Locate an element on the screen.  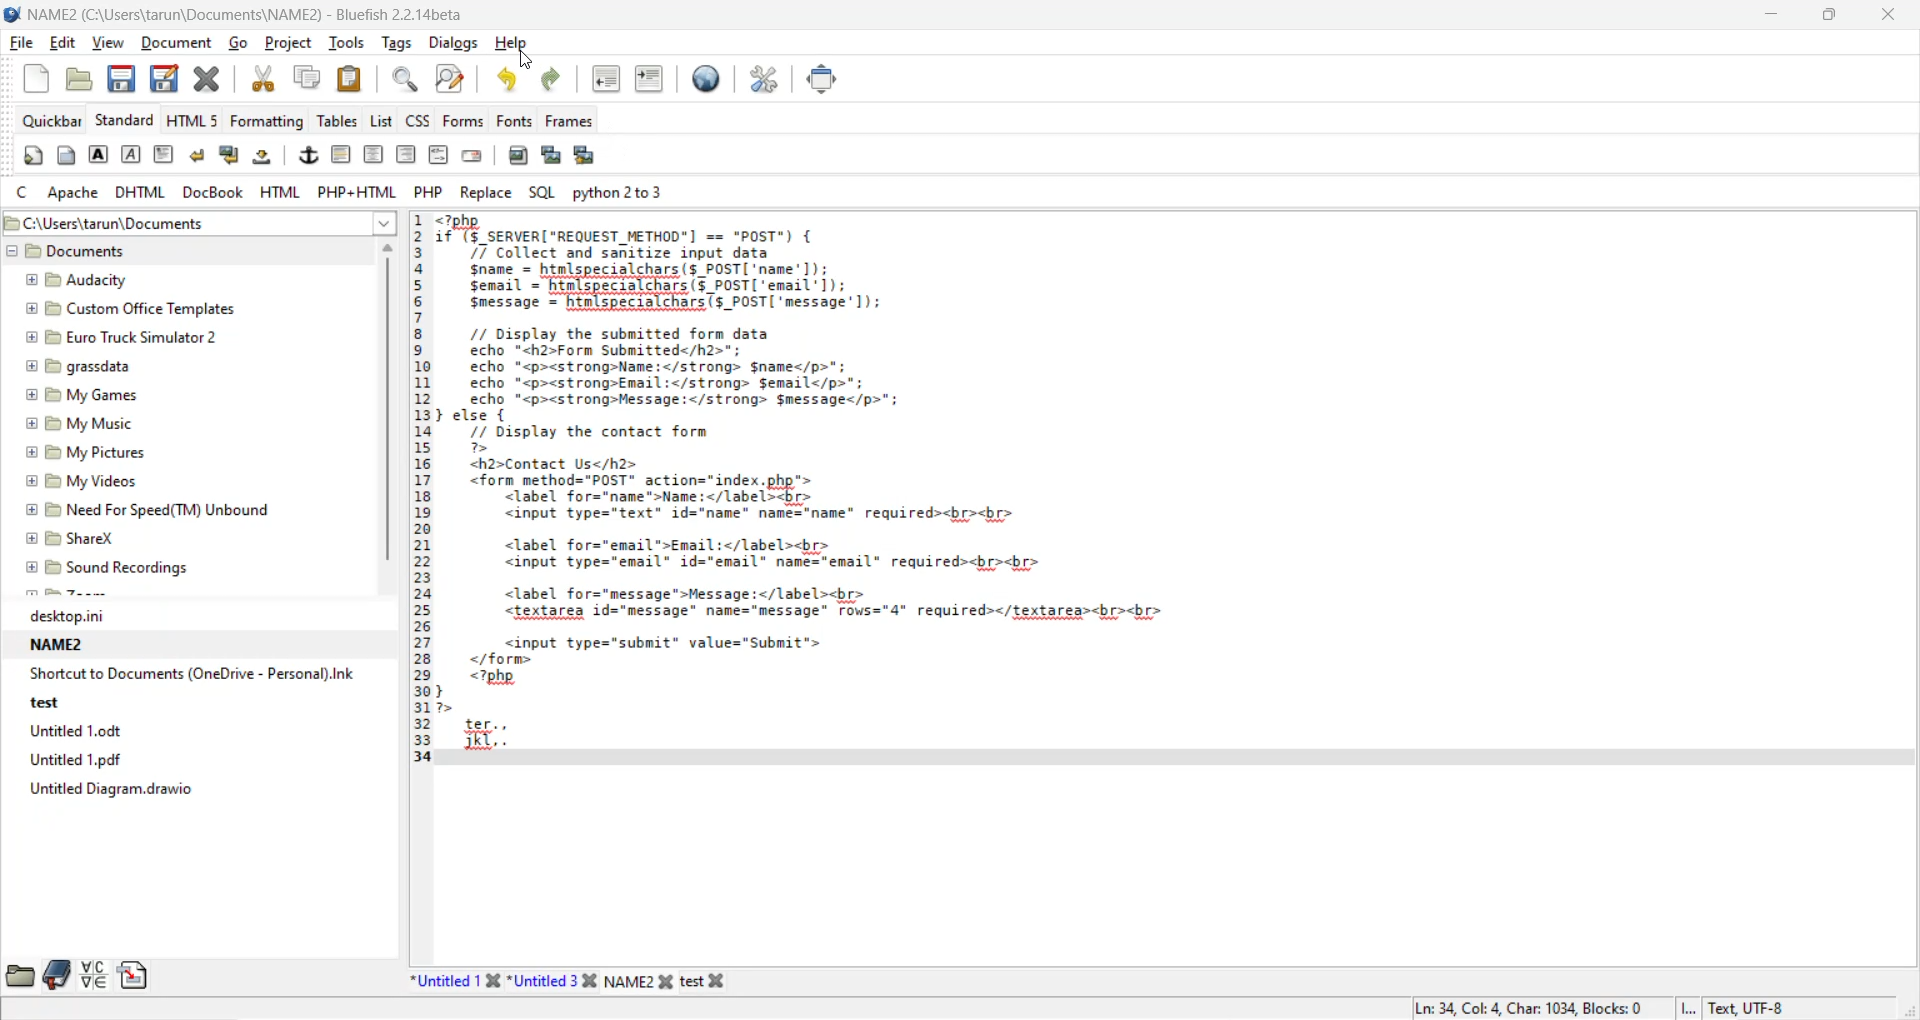
edit preferences is located at coordinates (765, 77).